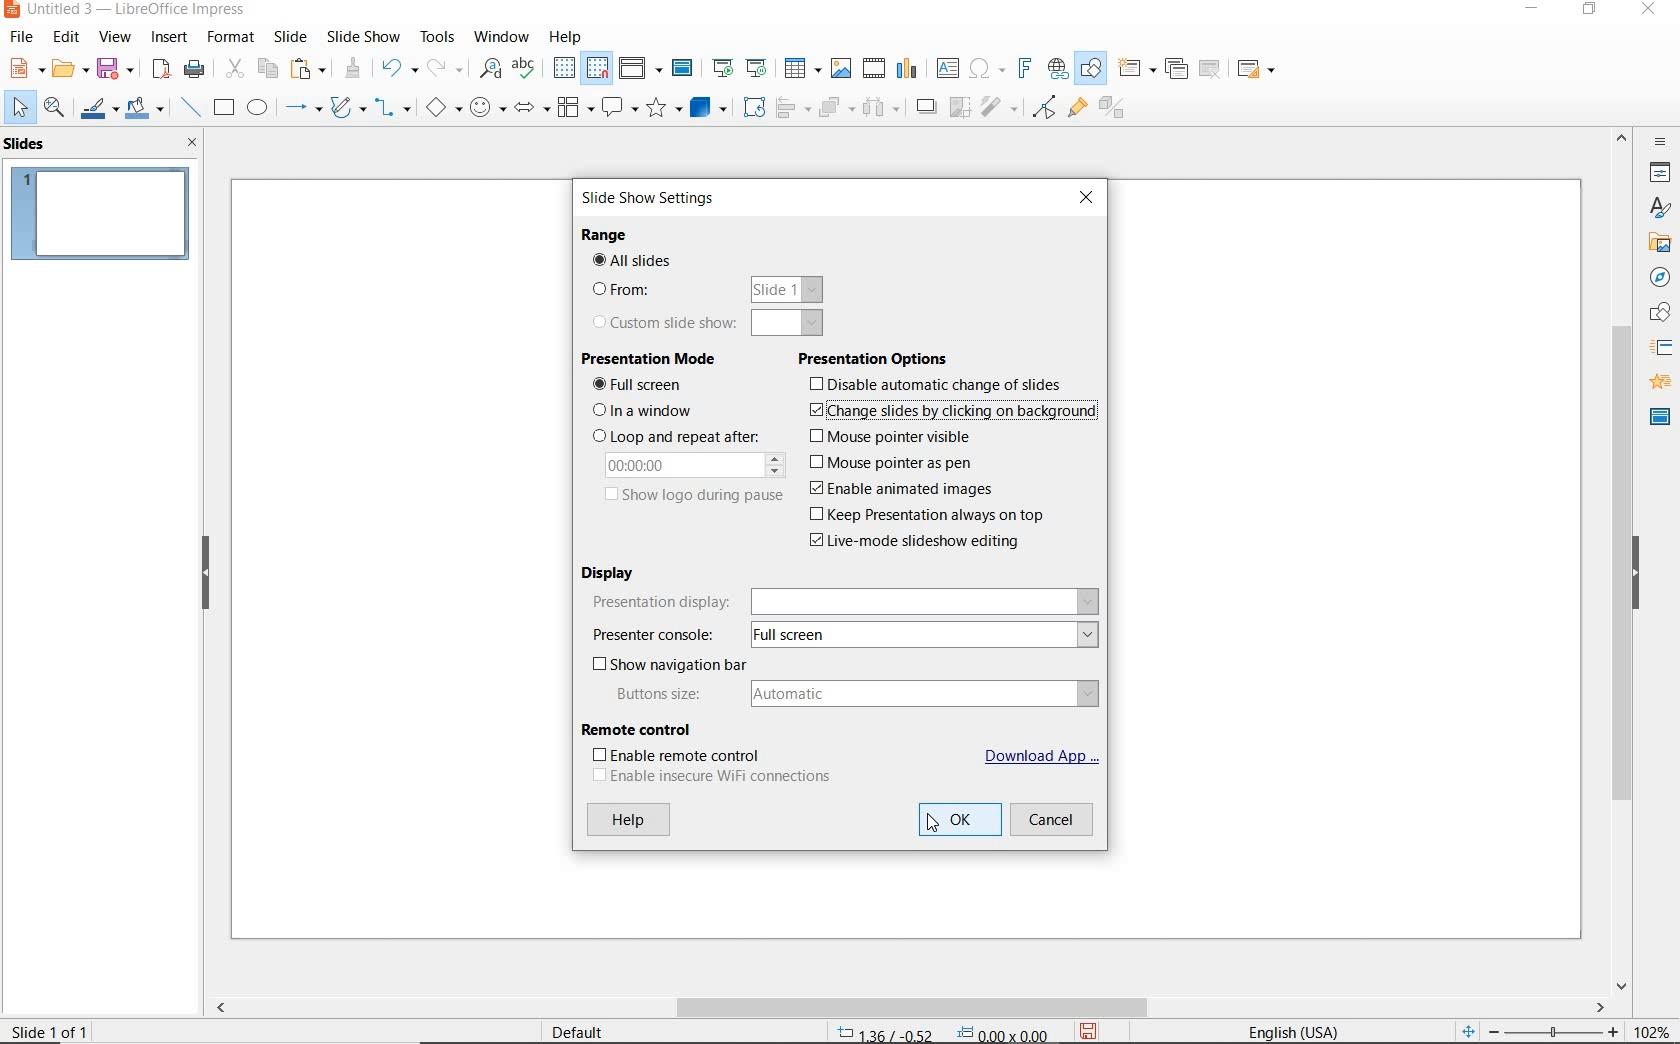  What do you see at coordinates (908, 1007) in the screenshot?
I see `SCROLLBAR` at bounding box center [908, 1007].